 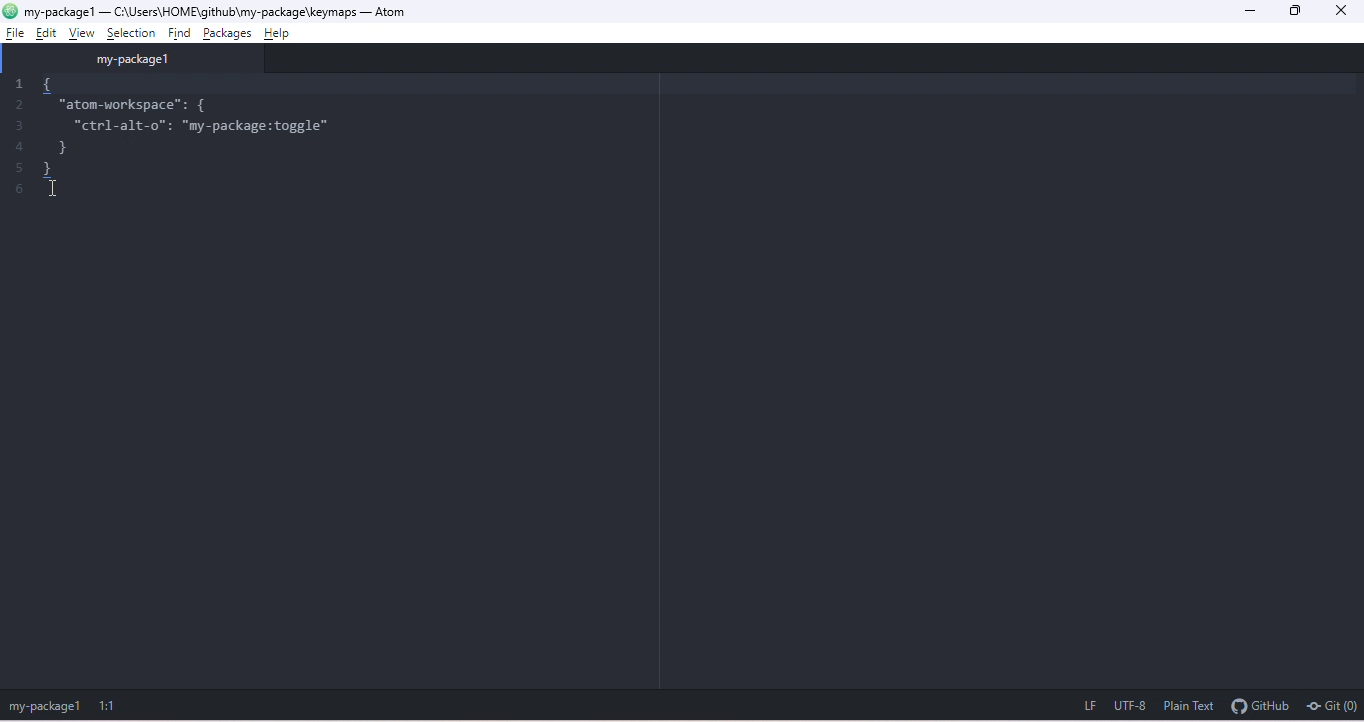 I want to click on view, so click(x=84, y=32).